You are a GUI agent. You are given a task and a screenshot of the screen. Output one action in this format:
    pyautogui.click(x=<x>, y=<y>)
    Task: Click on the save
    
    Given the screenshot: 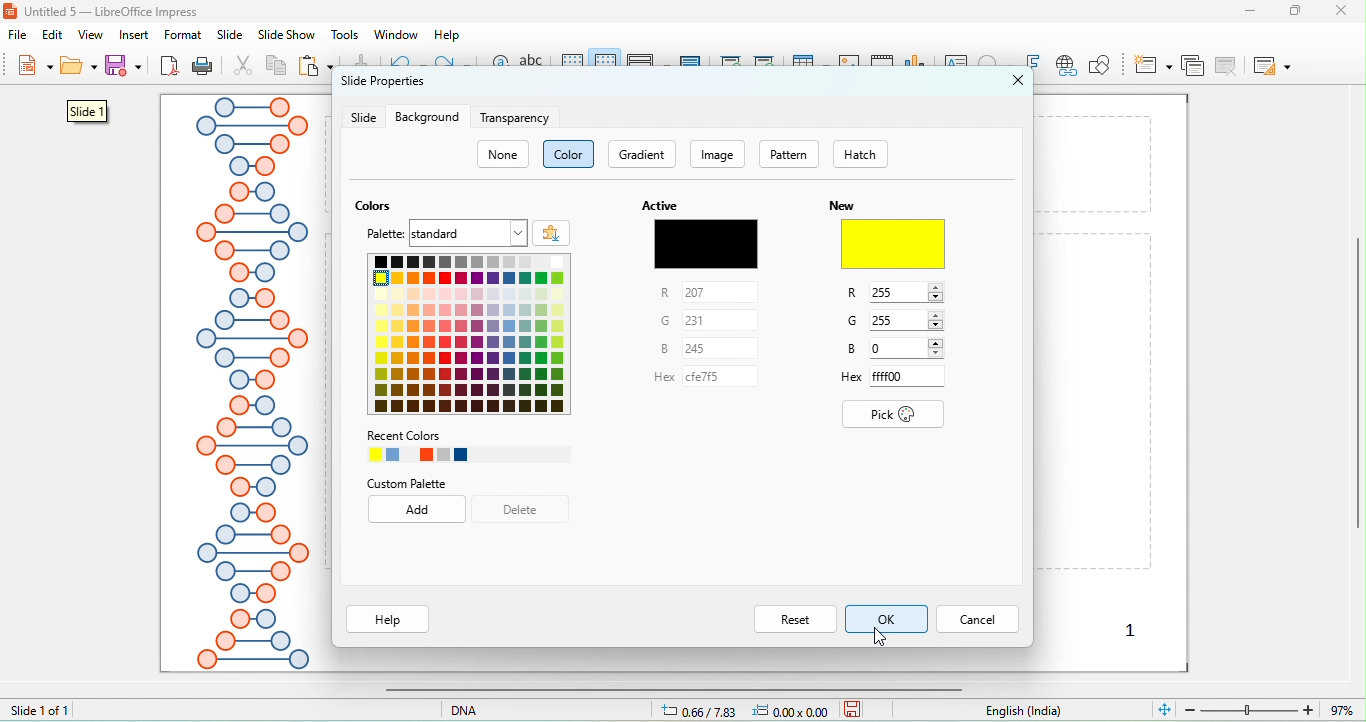 What is the action you would take?
    pyautogui.click(x=126, y=65)
    